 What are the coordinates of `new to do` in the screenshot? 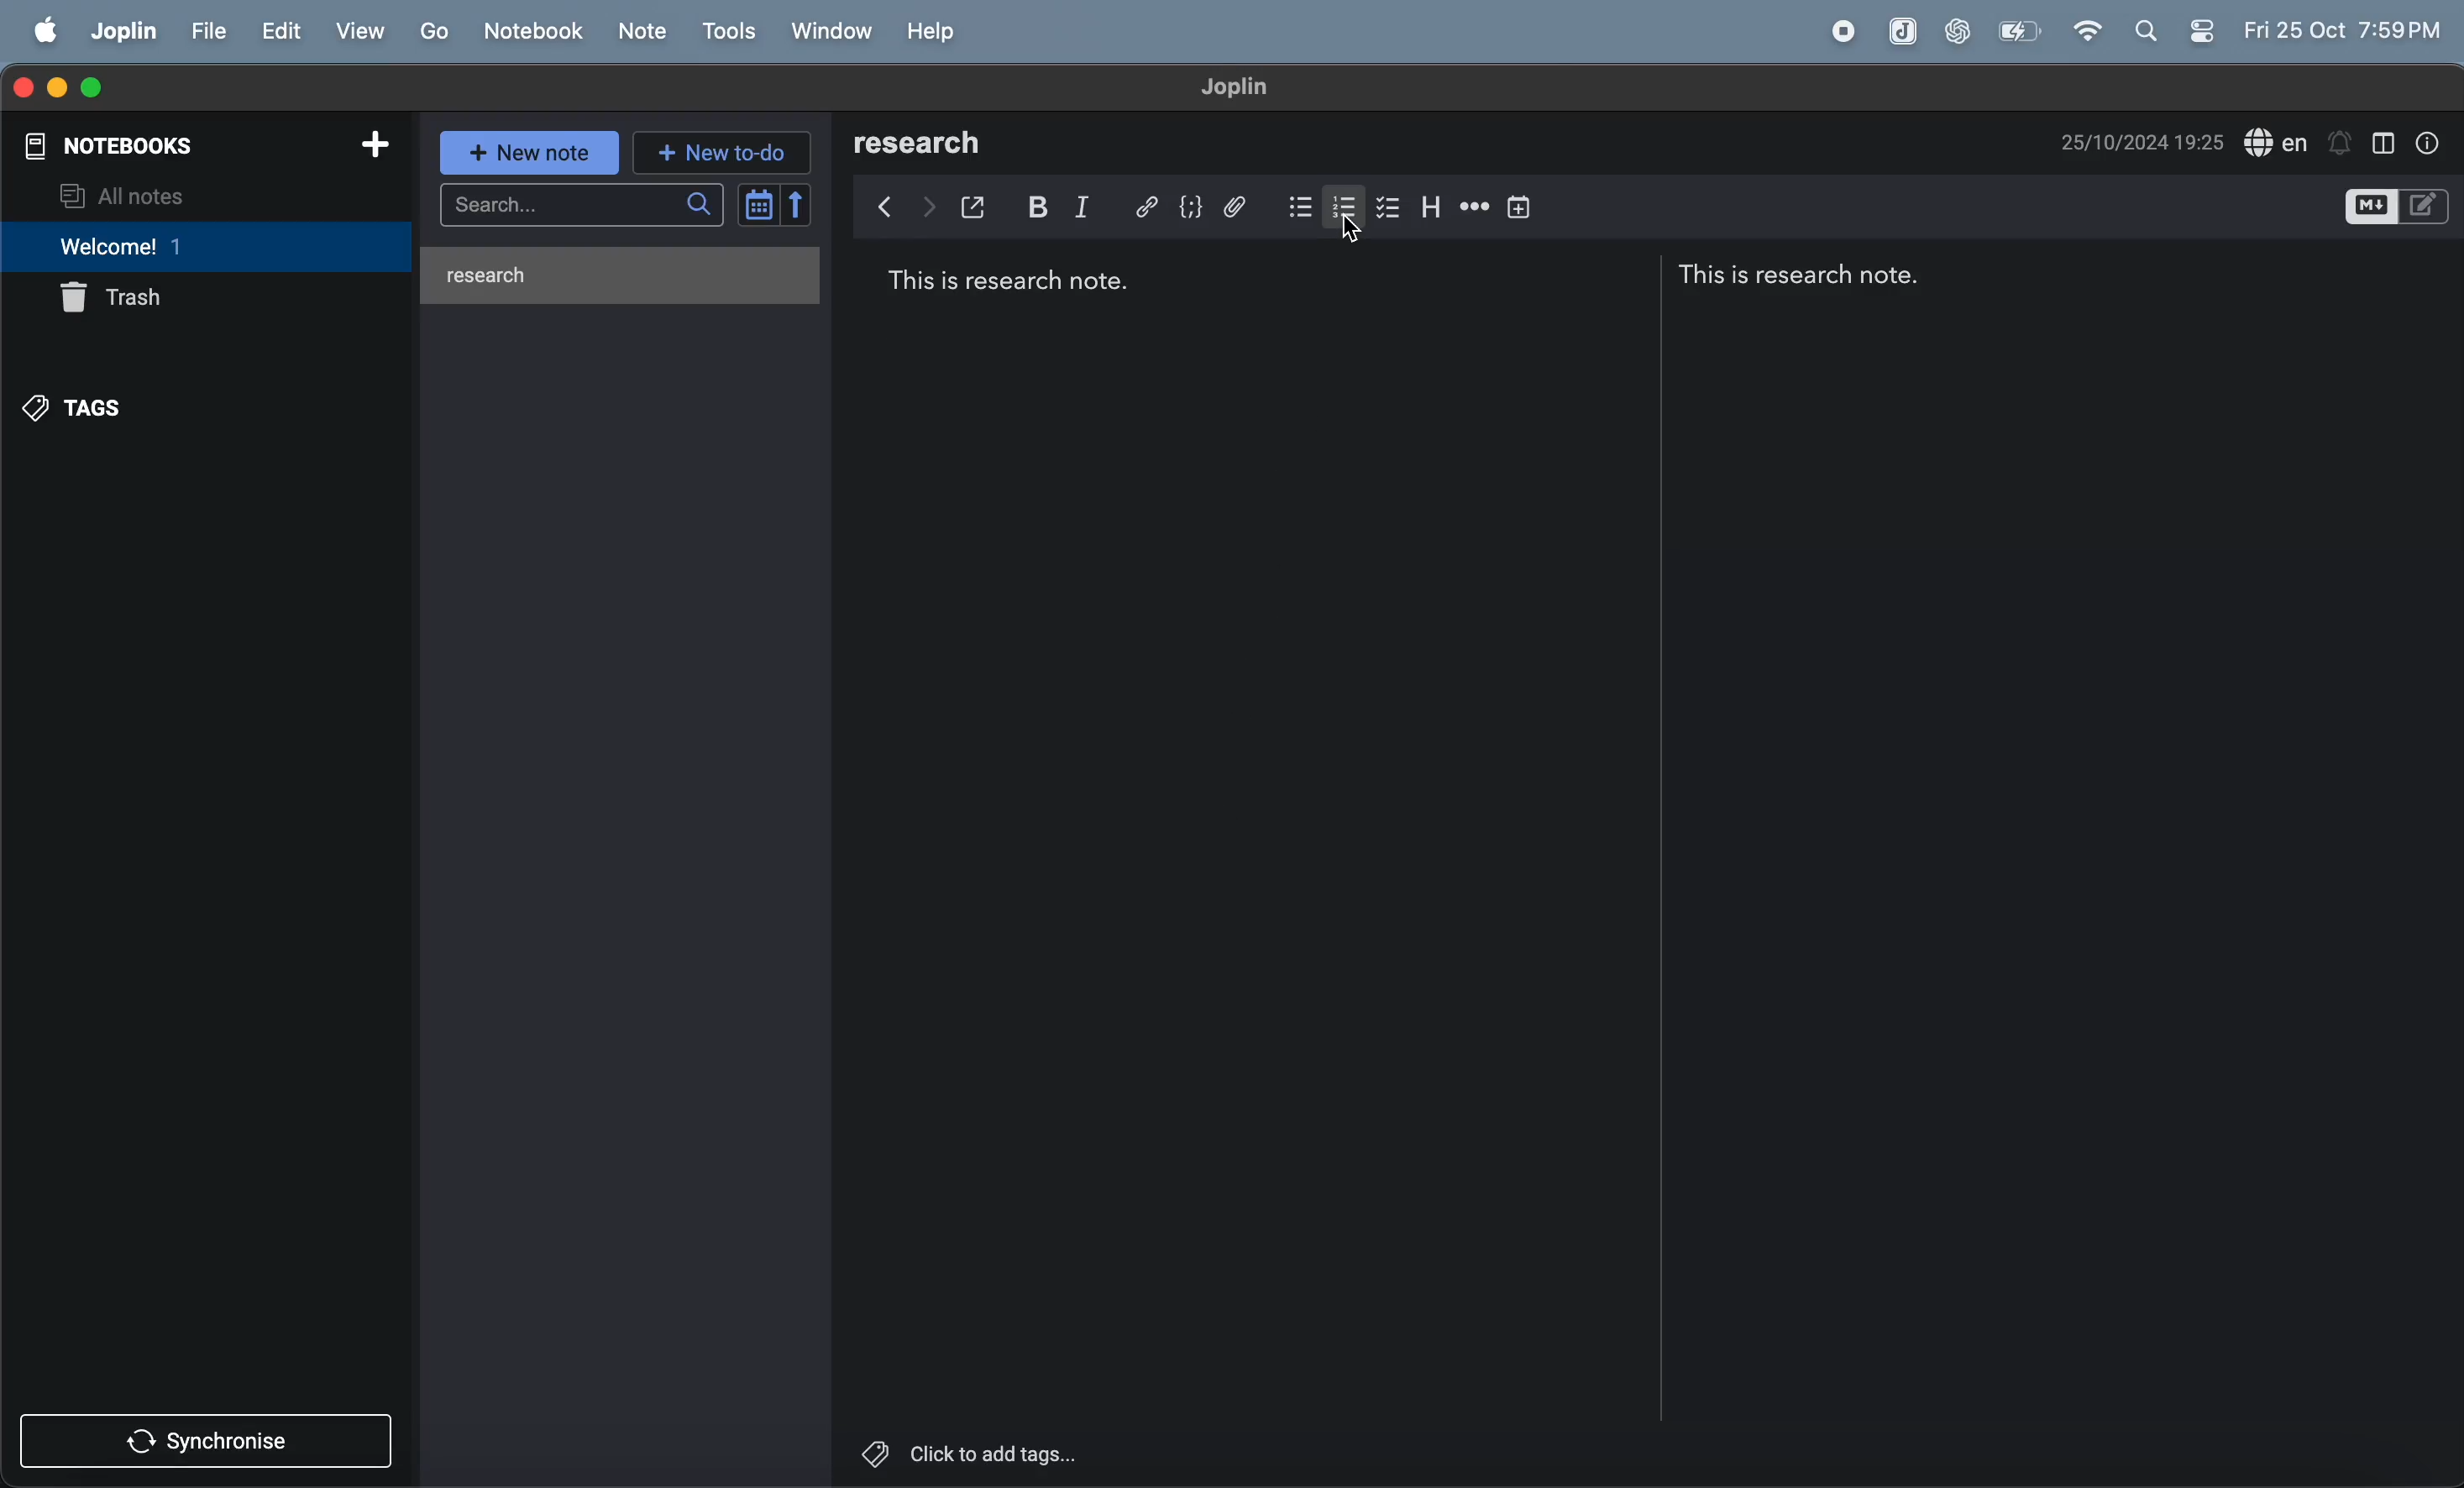 It's located at (727, 150).